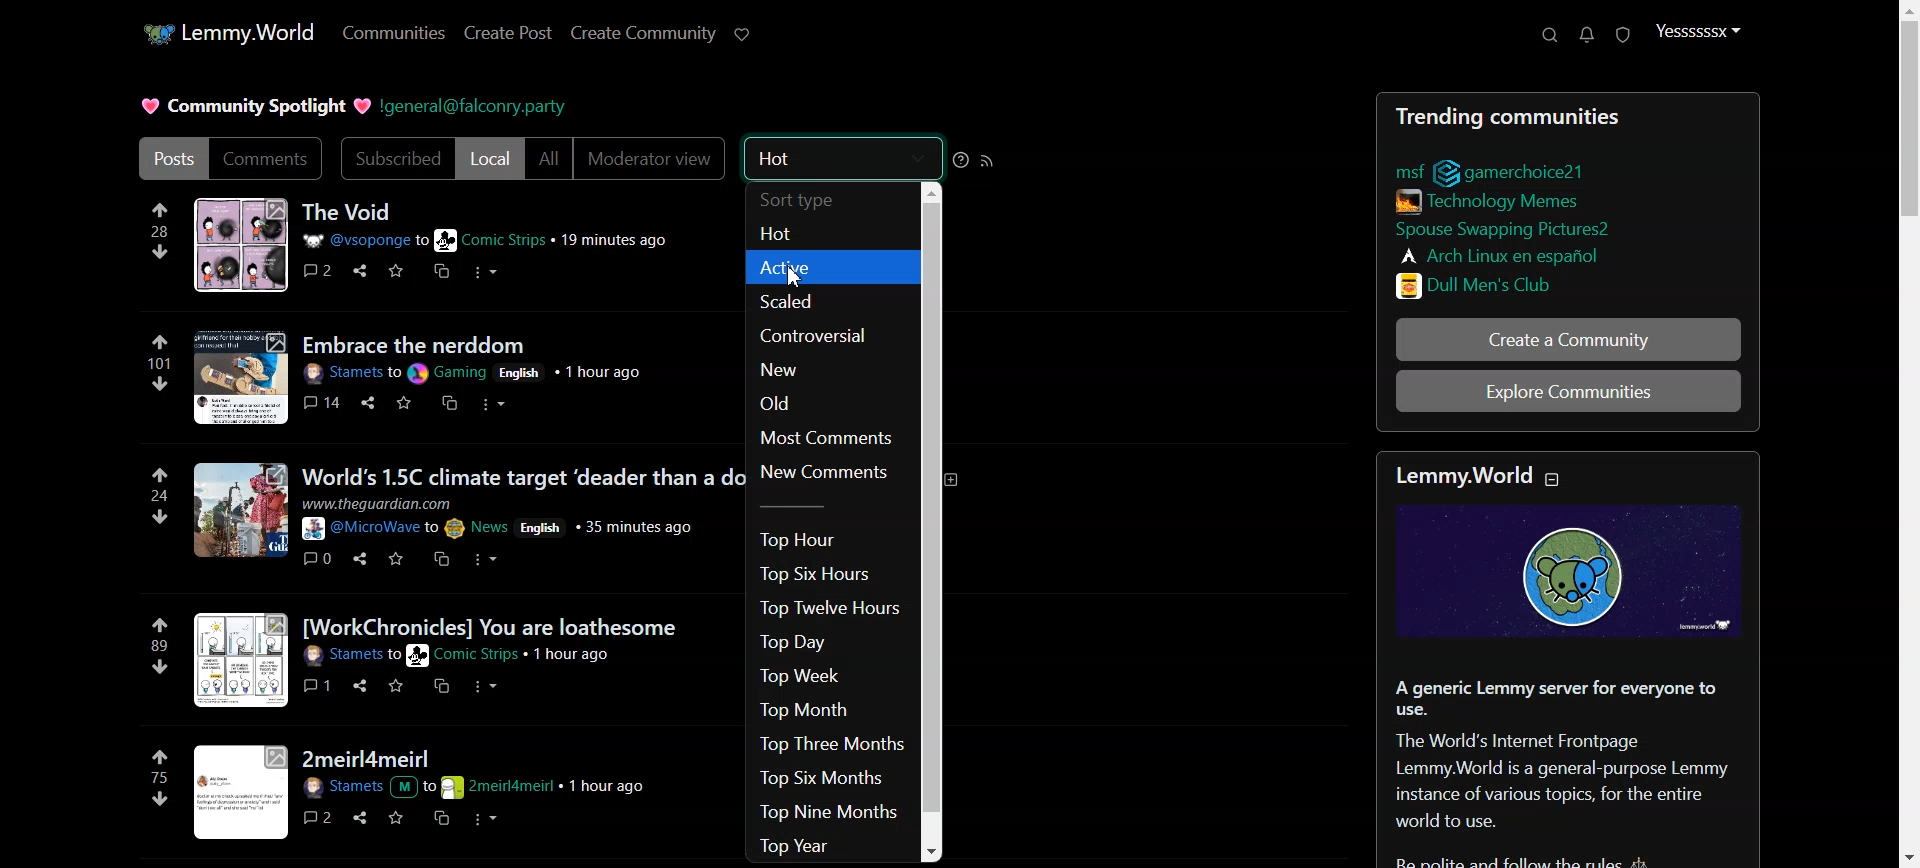 The width and height of the screenshot is (1920, 868). Describe the element at coordinates (480, 559) in the screenshot. I see `more` at that location.